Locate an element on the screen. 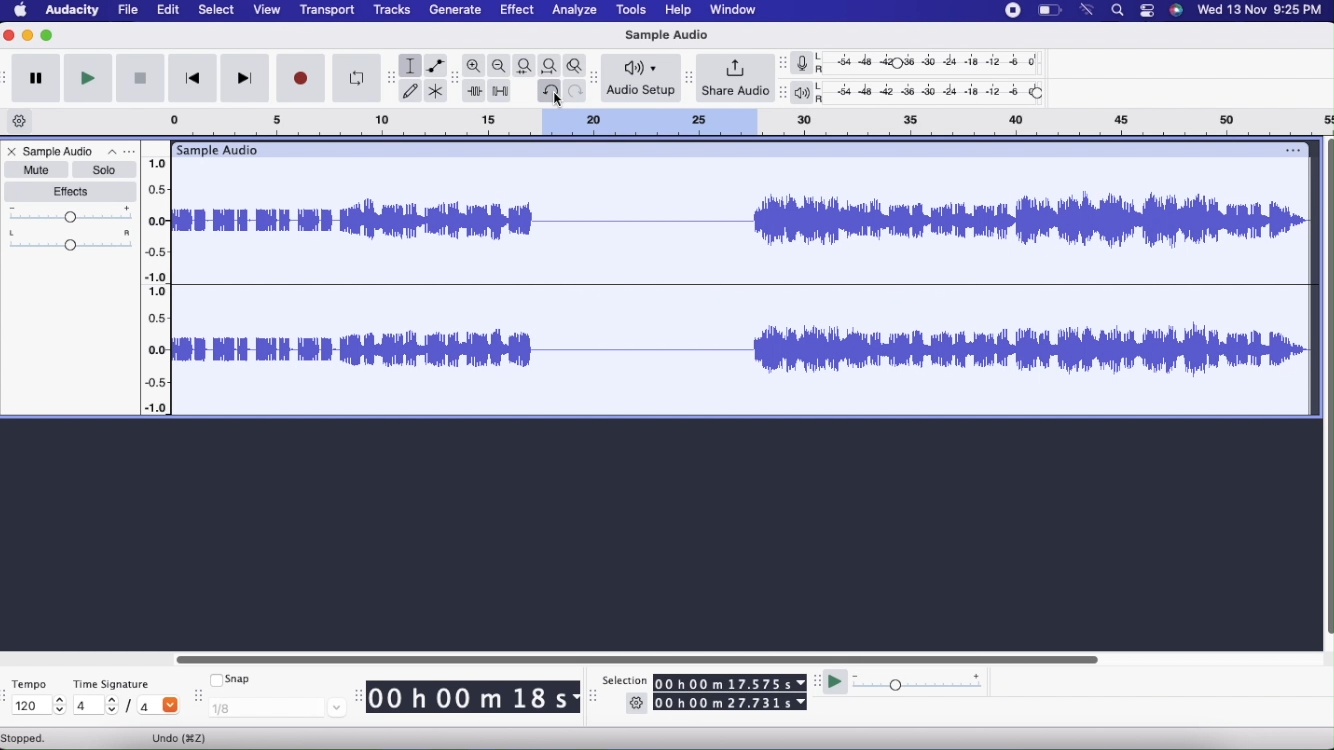 The width and height of the screenshot is (1334, 750). Play-at-speed is located at coordinates (837, 683).